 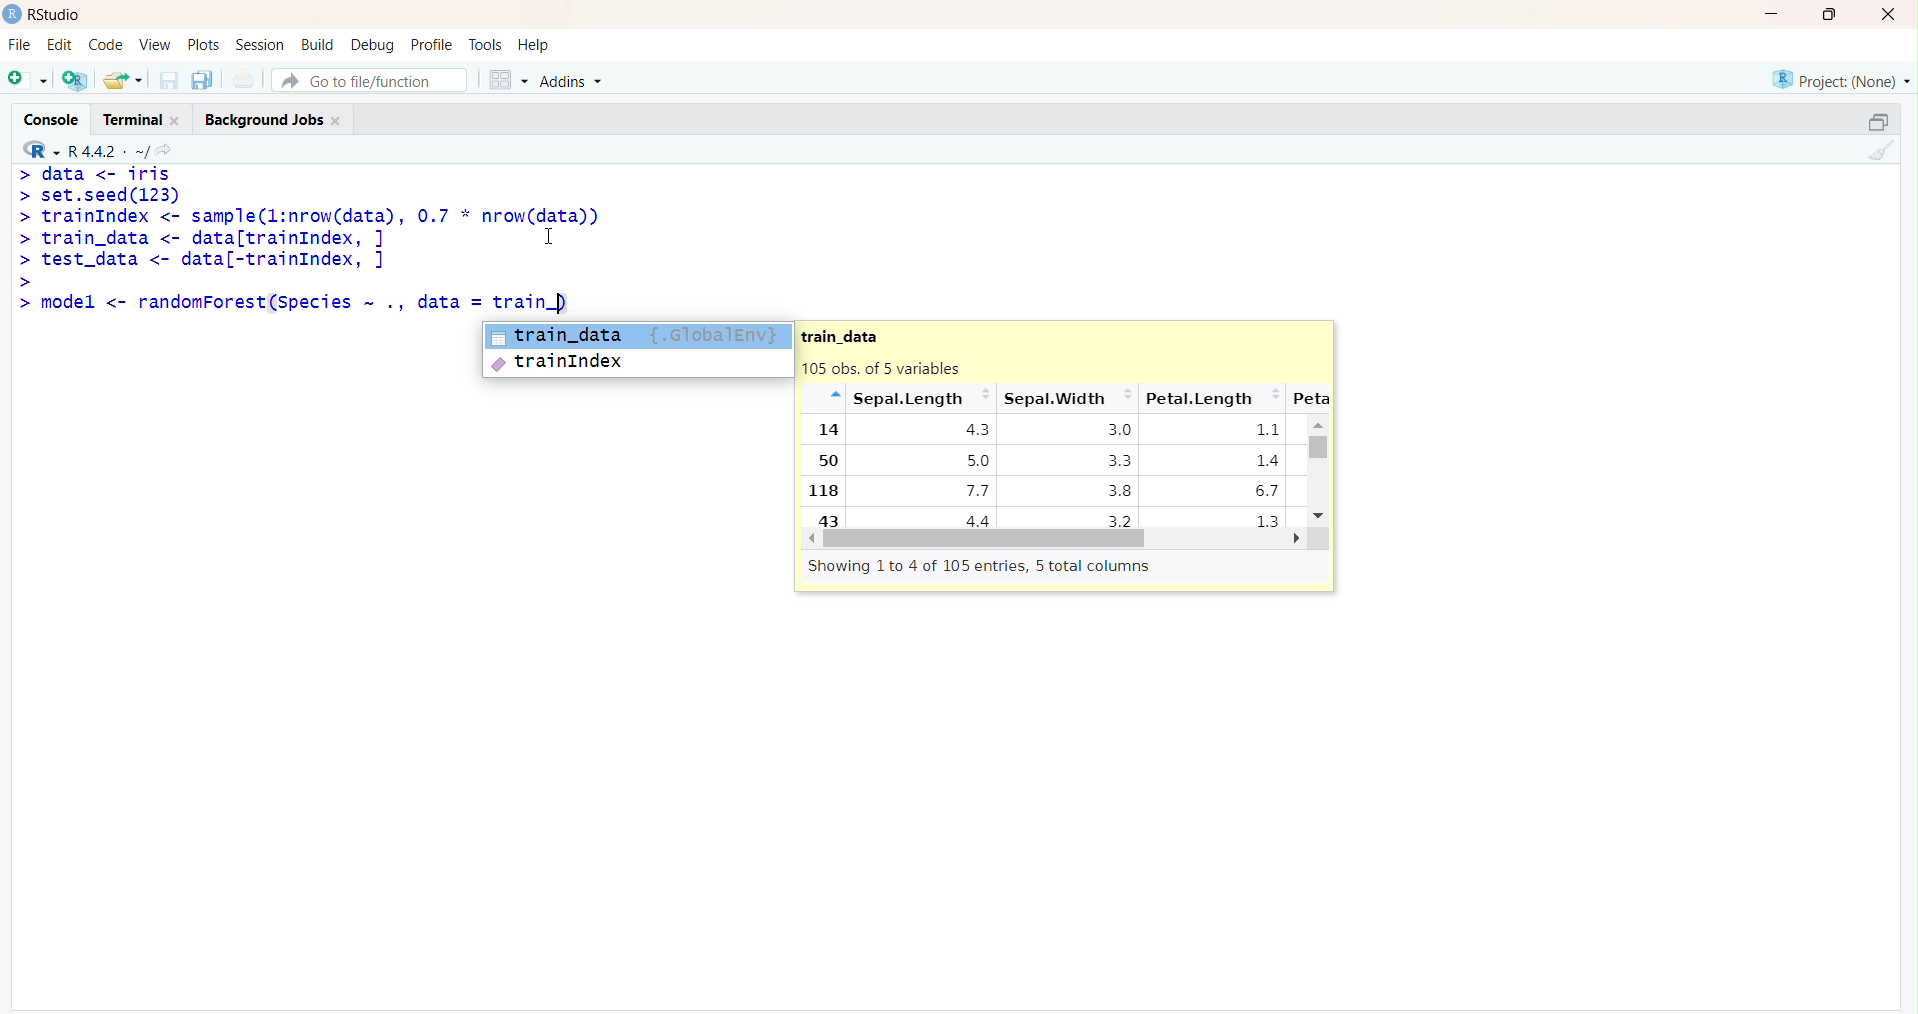 What do you see at coordinates (558, 236) in the screenshot?
I see `Cursor` at bounding box center [558, 236].